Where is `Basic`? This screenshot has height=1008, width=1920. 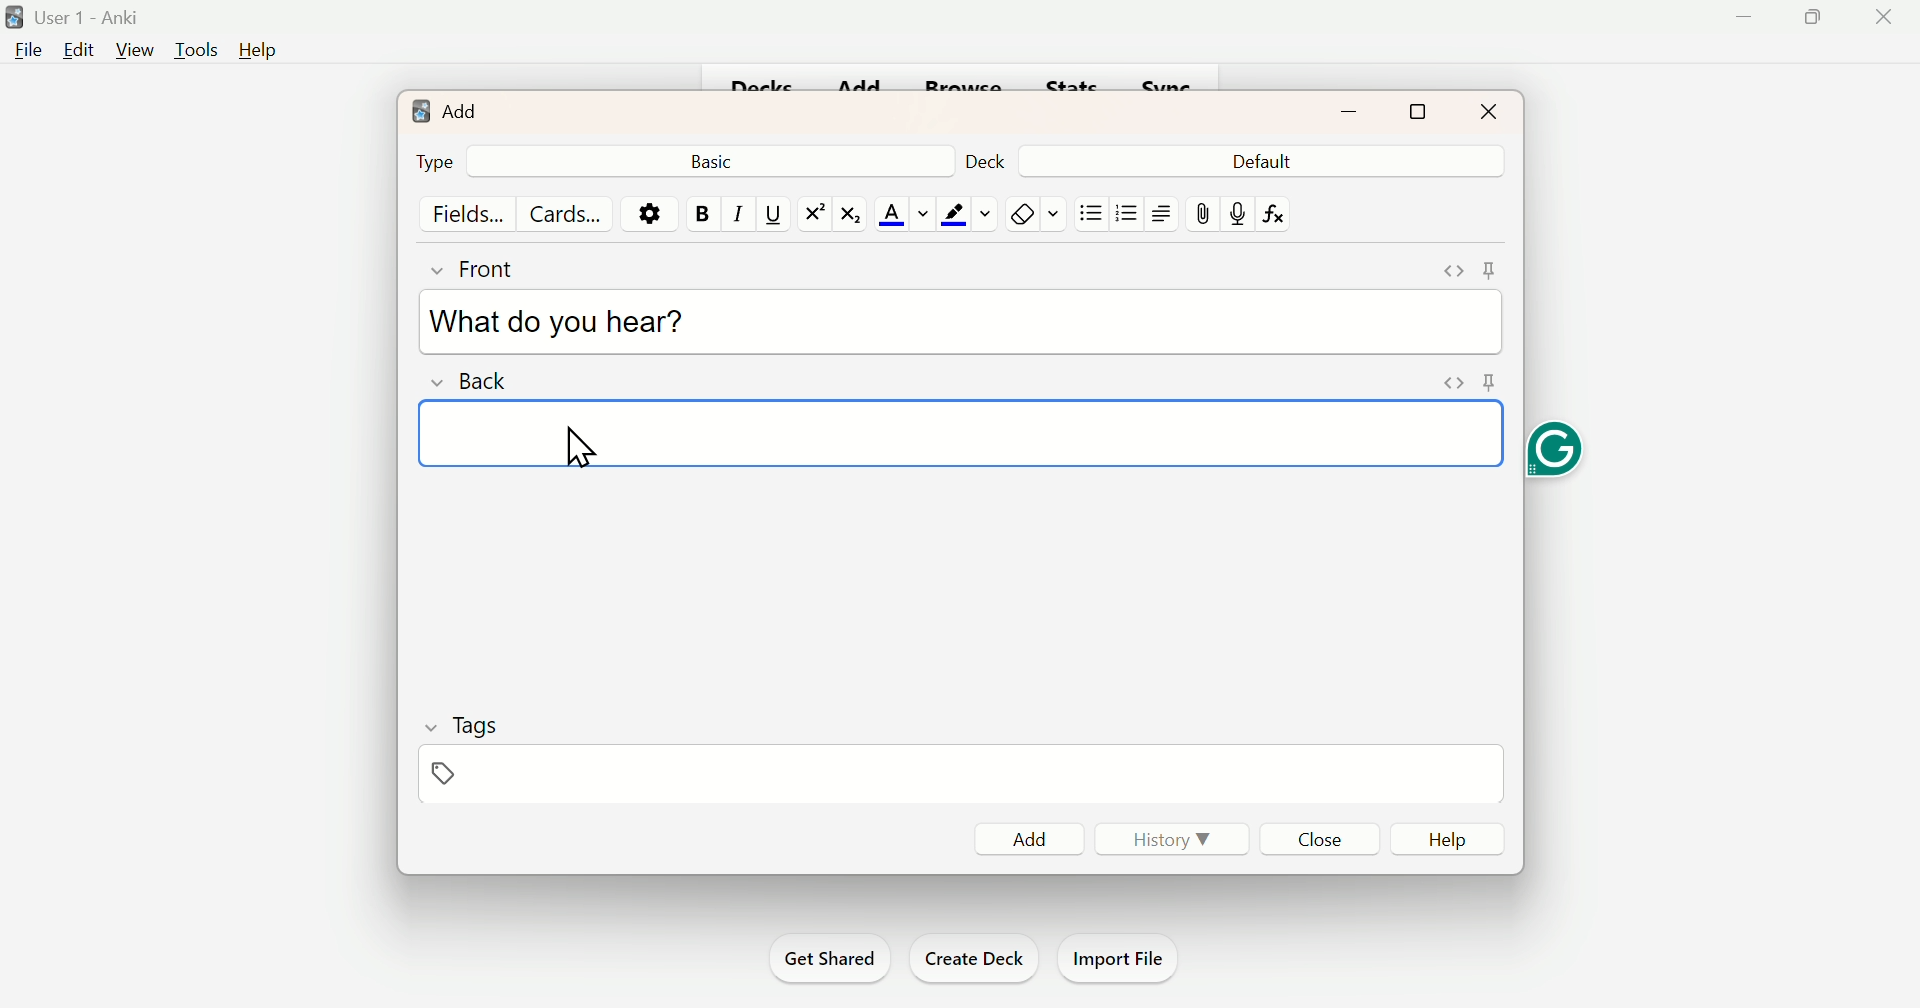
Basic is located at coordinates (719, 161).